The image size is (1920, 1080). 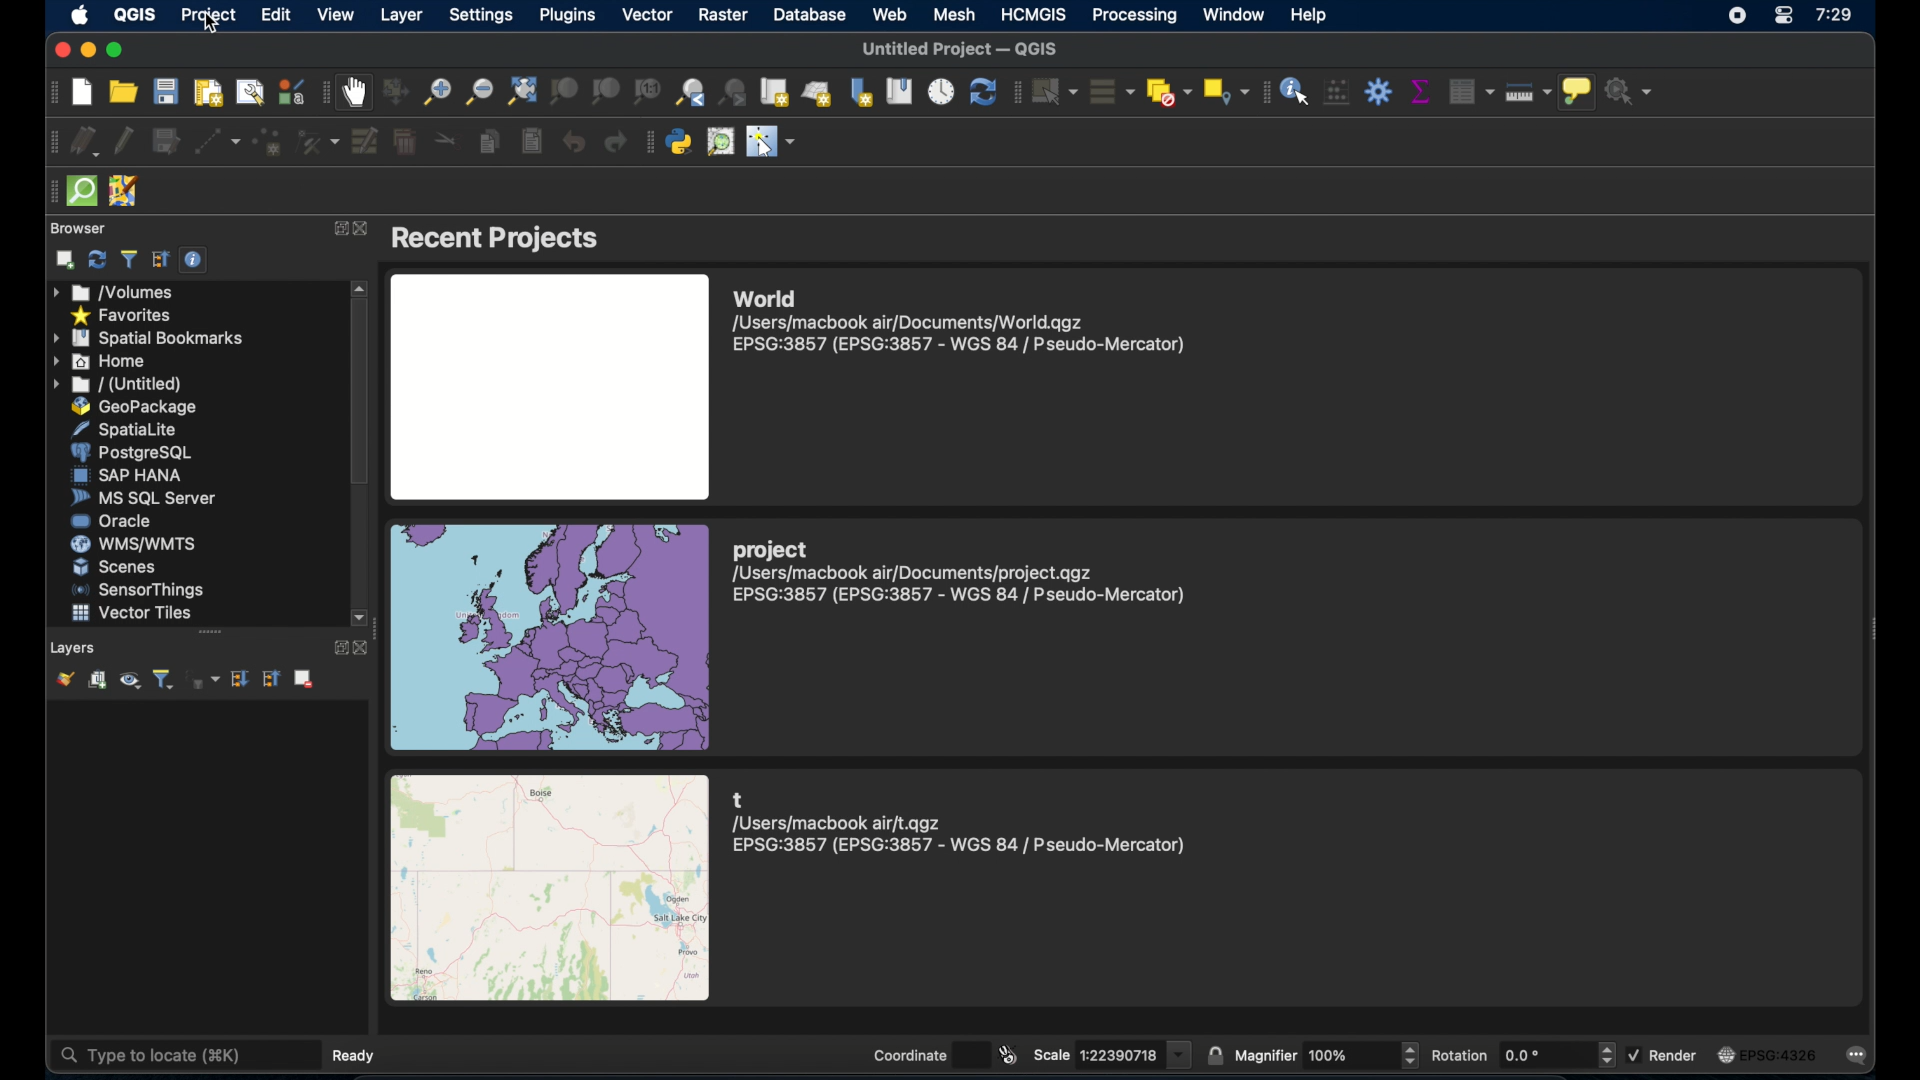 I want to click on refresh, so click(x=95, y=259).